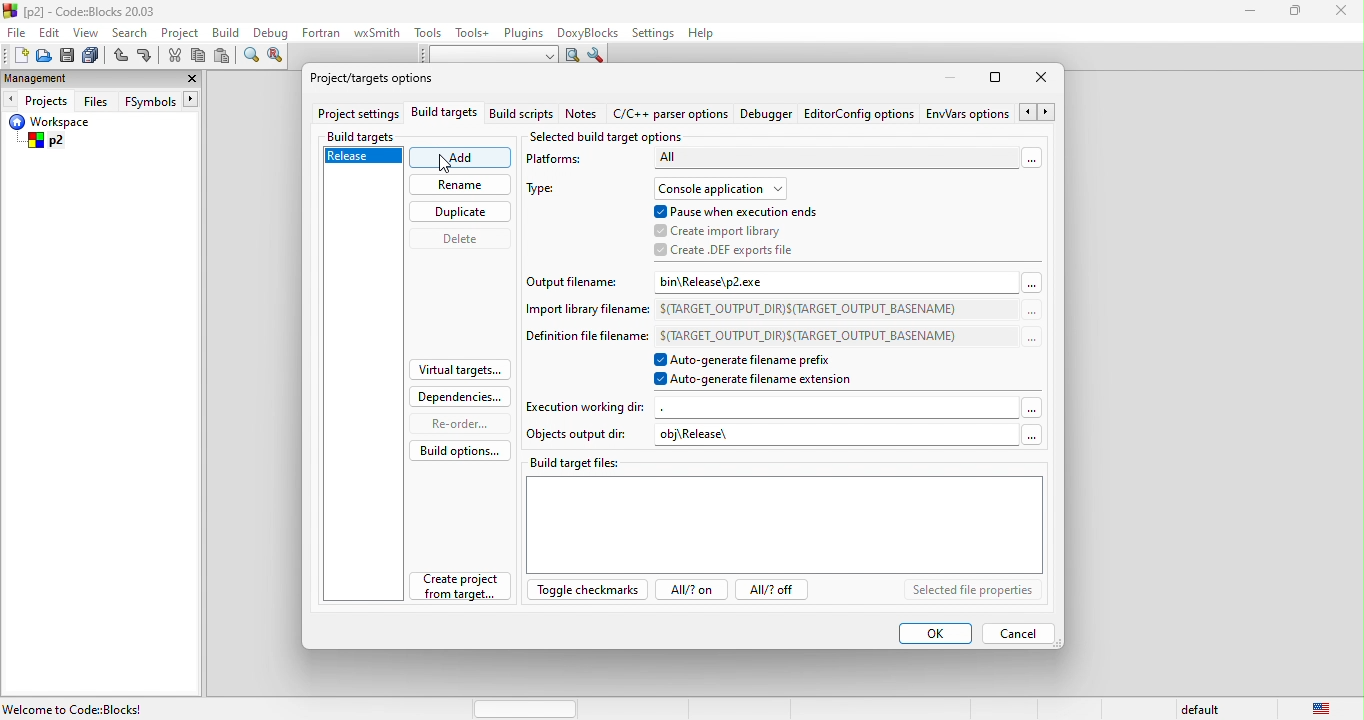 Image resolution: width=1364 pixels, height=720 pixels. What do you see at coordinates (145, 57) in the screenshot?
I see `redo` at bounding box center [145, 57].